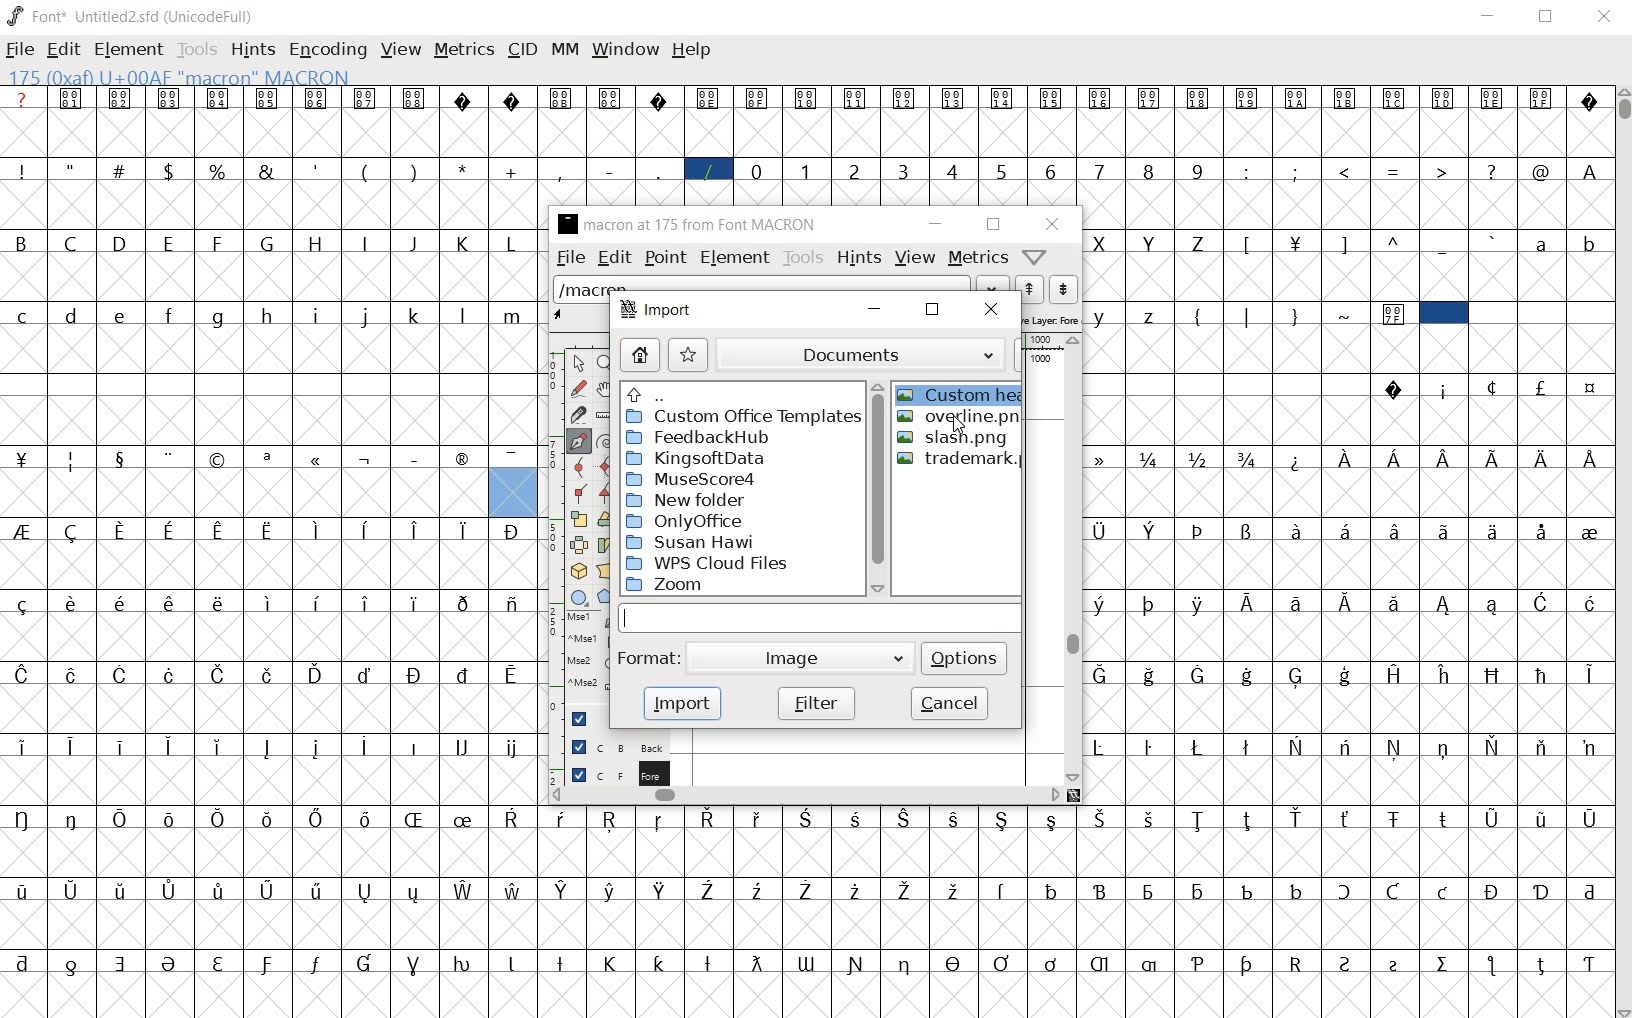 The image size is (1632, 1018). What do you see at coordinates (515, 961) in the screenshot?
I see `Symbol` at bounding box center [515, 961].